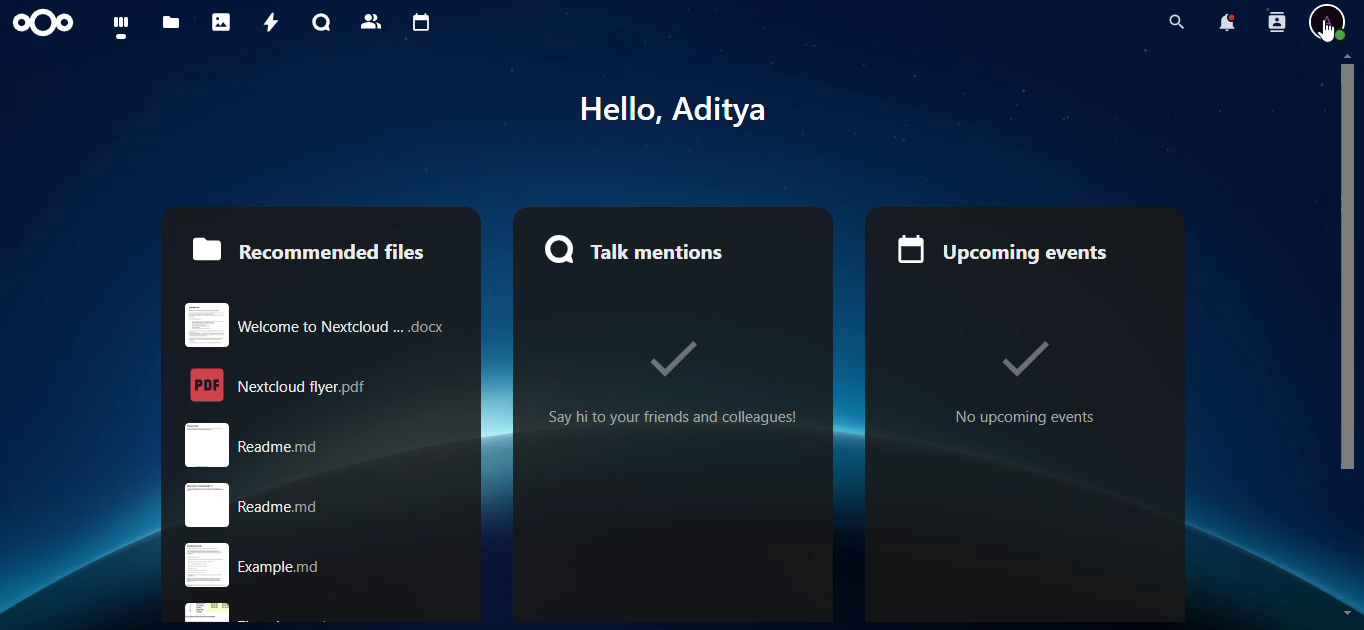 The image size is (1364, 630). I want to click on talk, so click(319, 22).